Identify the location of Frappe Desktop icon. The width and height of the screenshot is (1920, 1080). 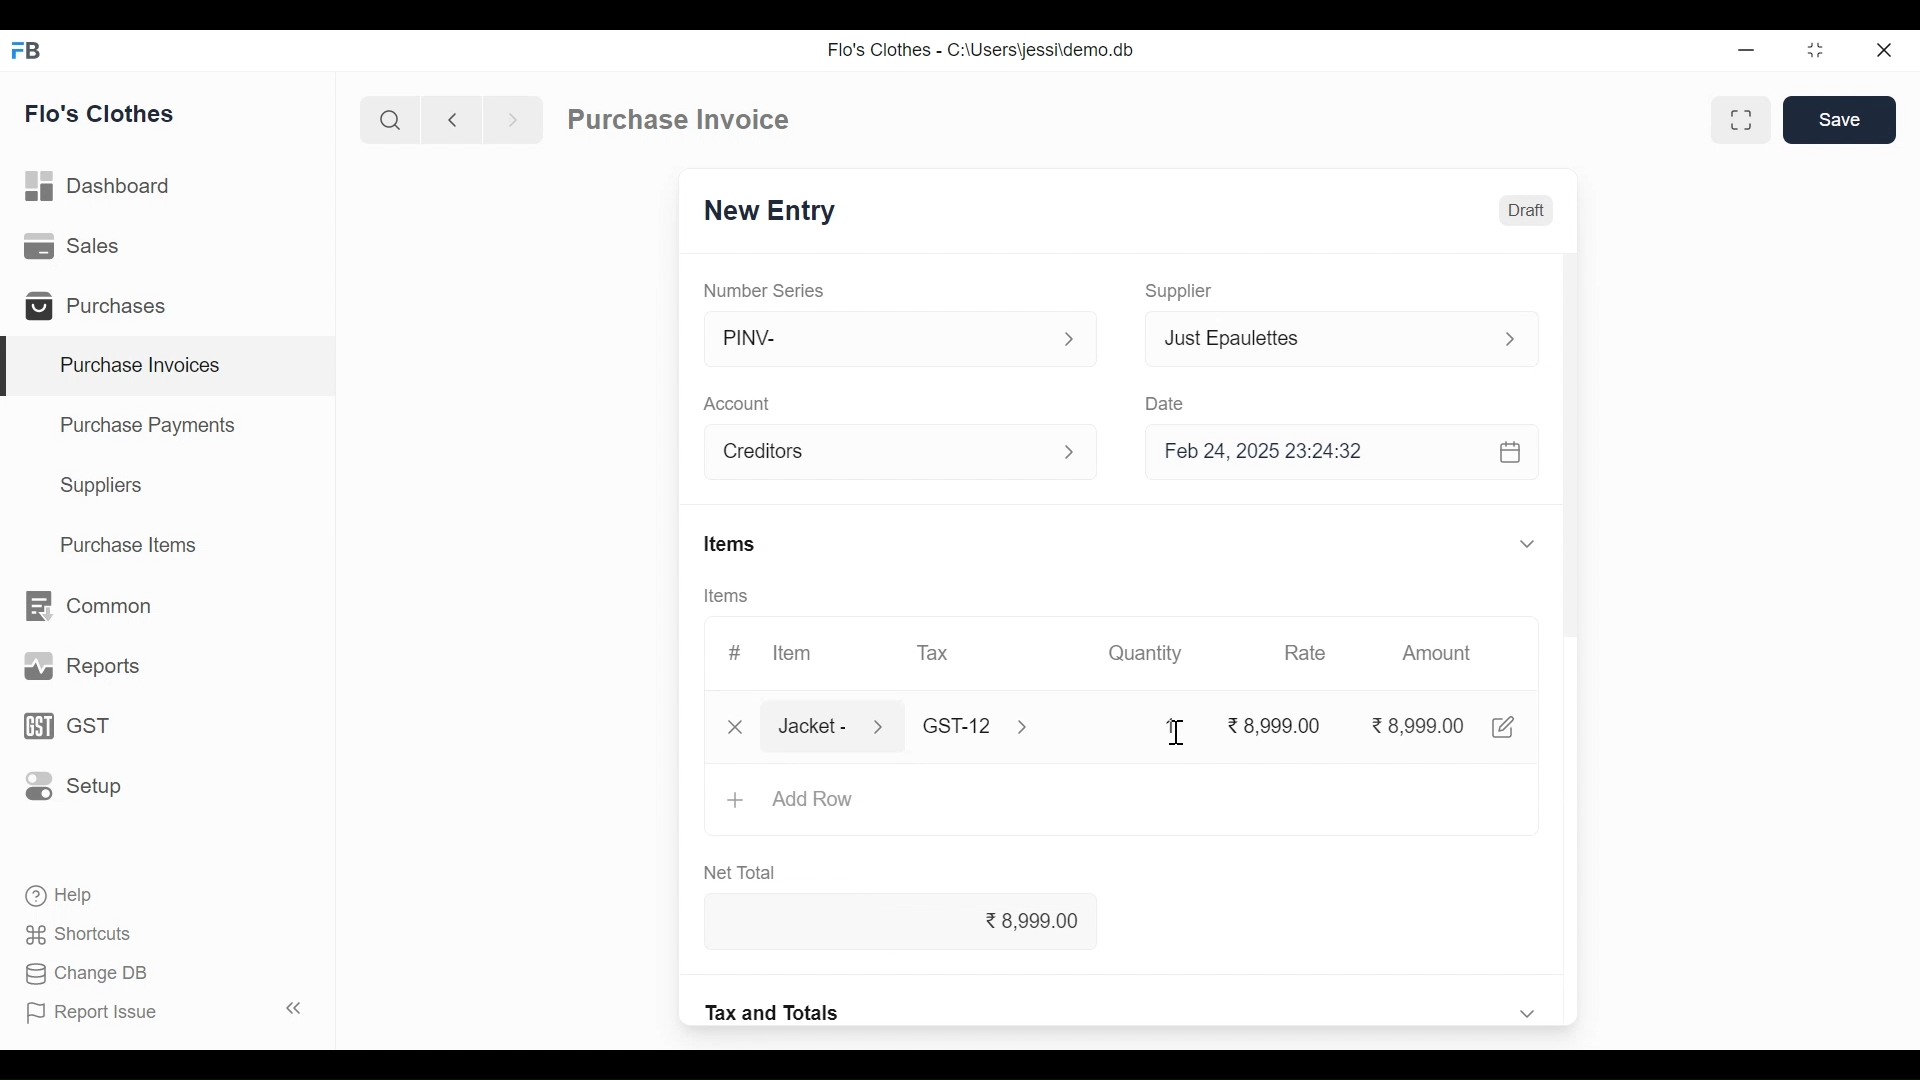
(31, 52).